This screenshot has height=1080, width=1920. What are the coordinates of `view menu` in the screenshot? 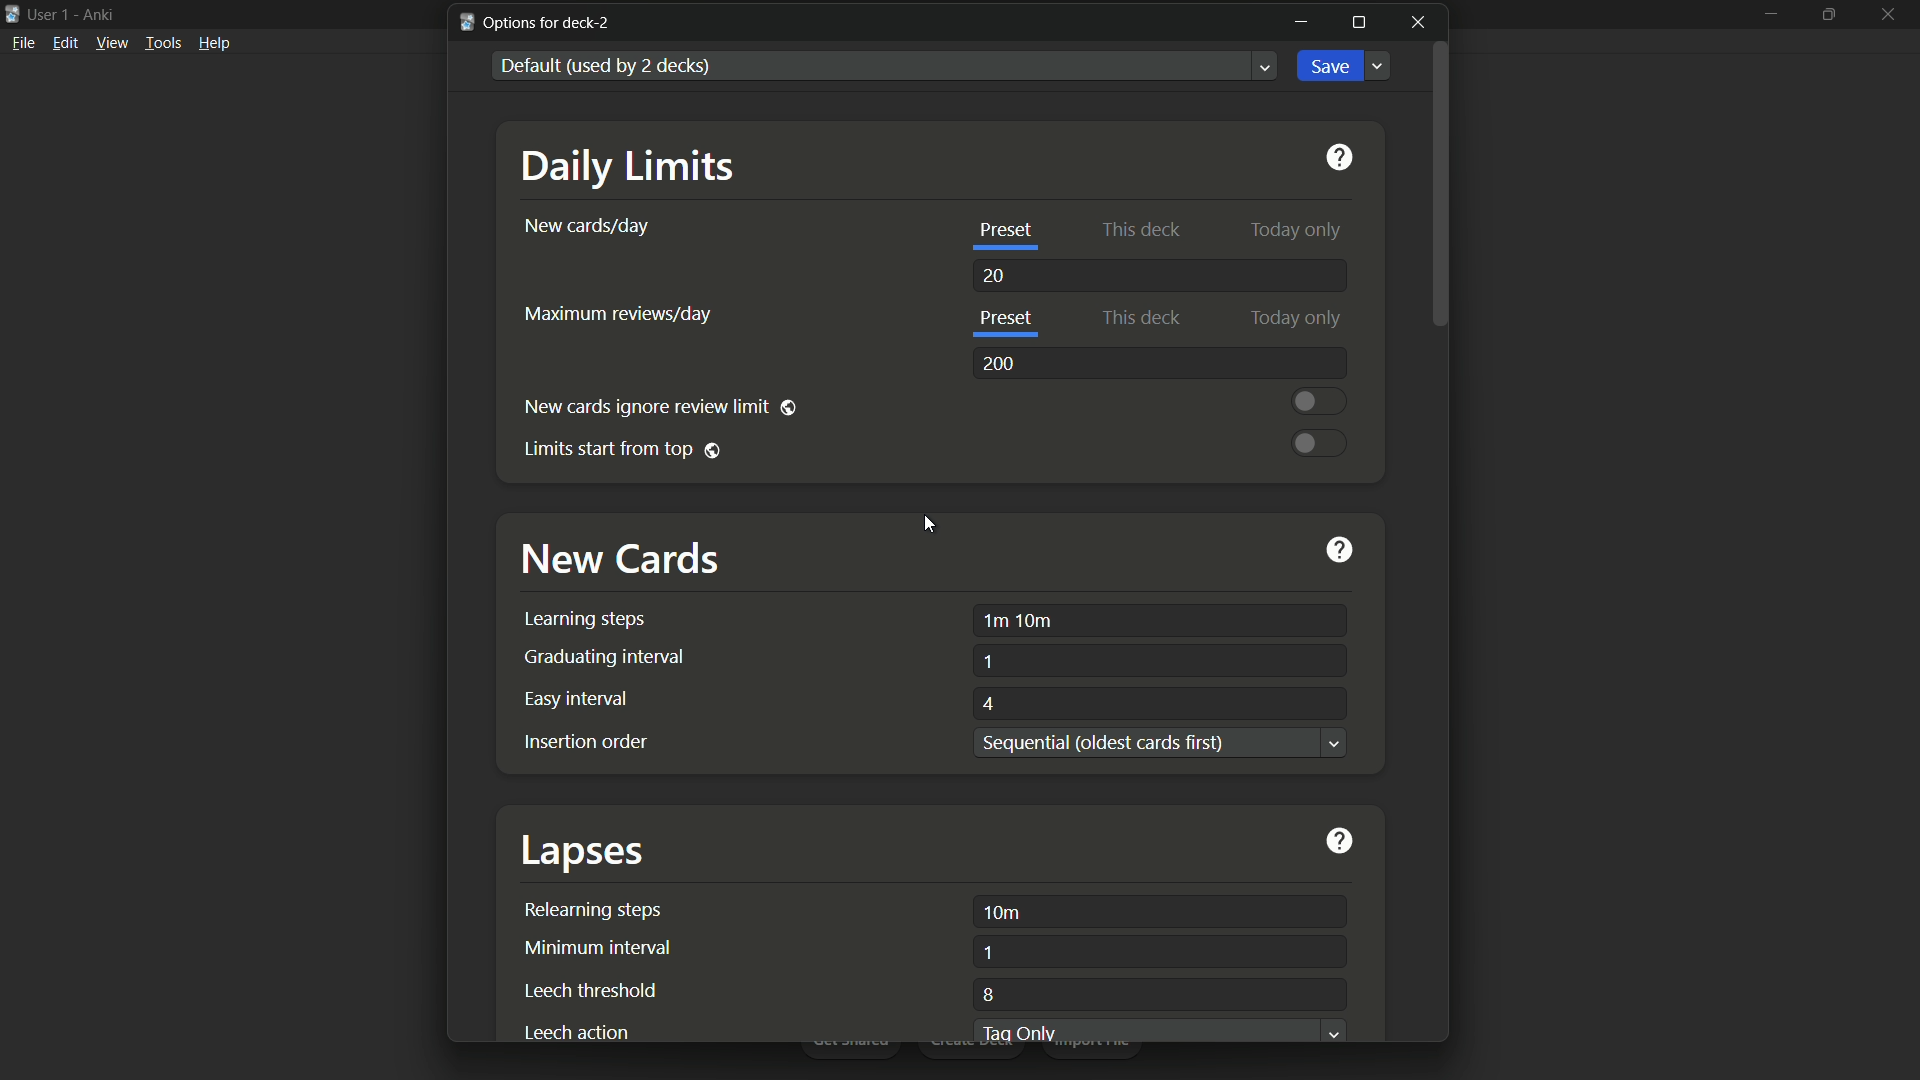 It's located at (112, 43).